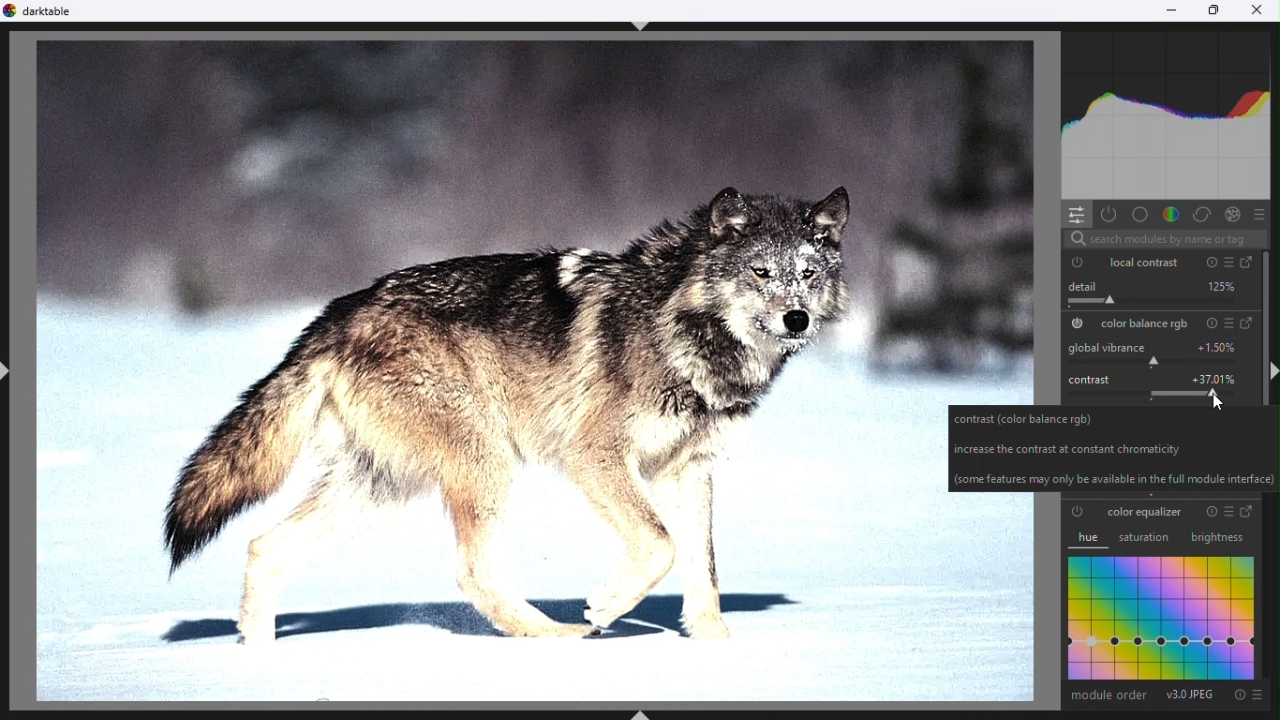 Image resolution: width=1280 pixels, height=720 pixels. I want to click on go to full version of color balance RGB module, so click(1249, 324).